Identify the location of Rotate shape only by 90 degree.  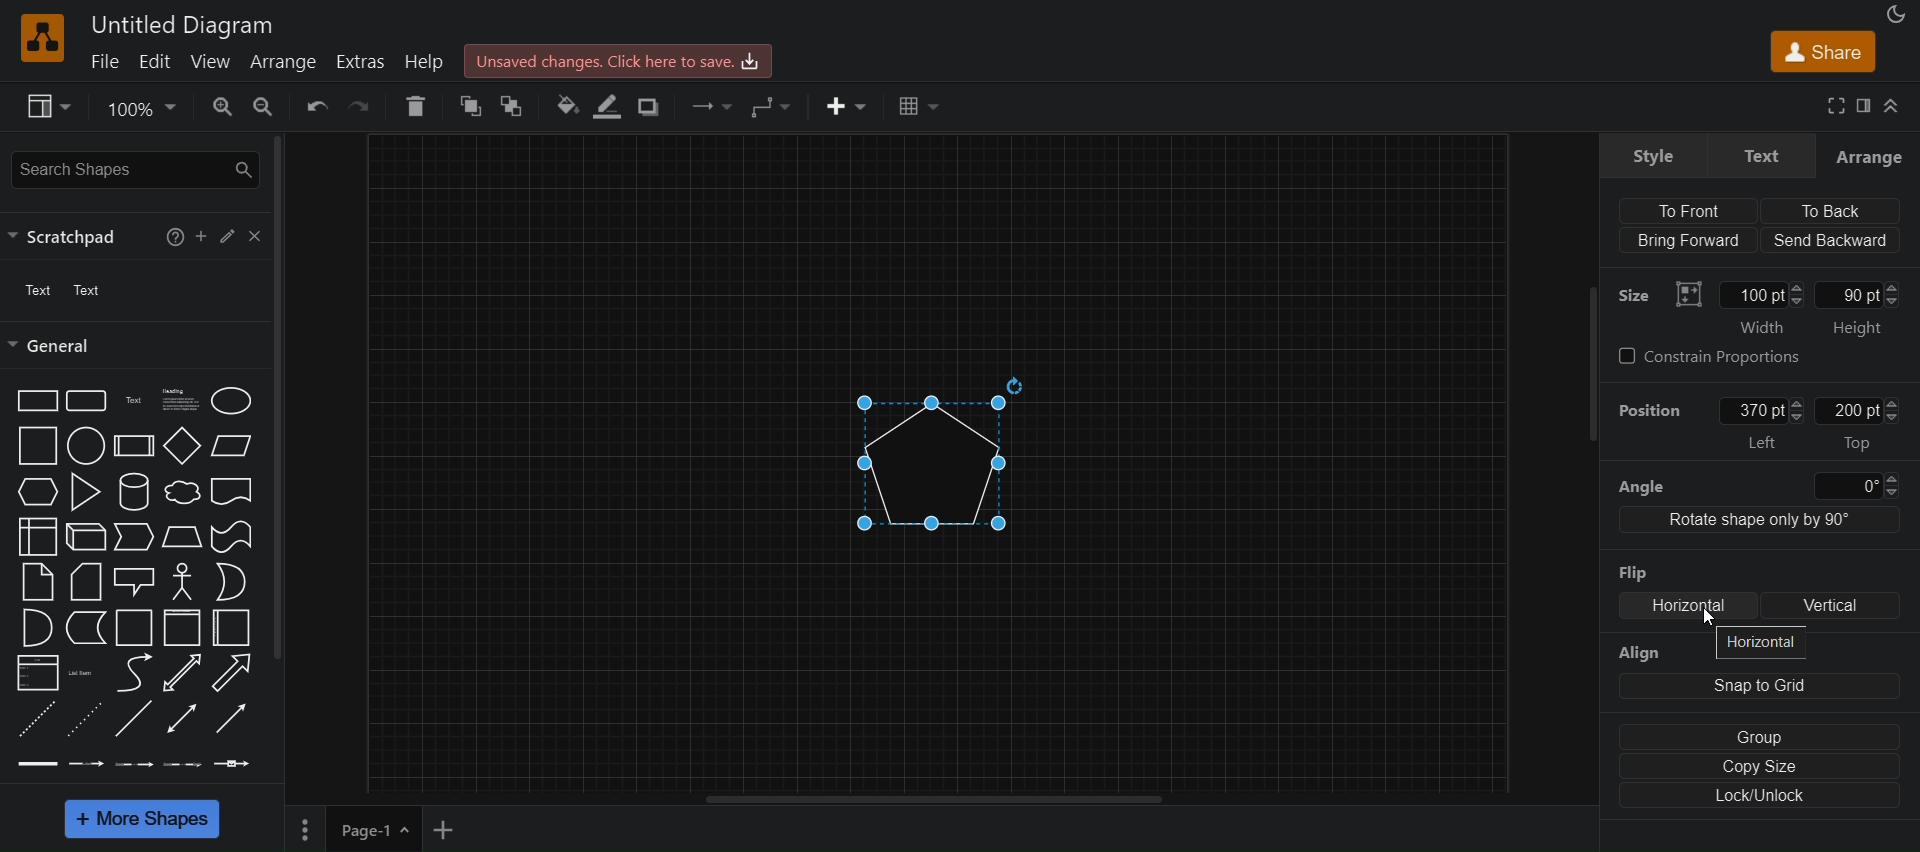
(1760, 520).